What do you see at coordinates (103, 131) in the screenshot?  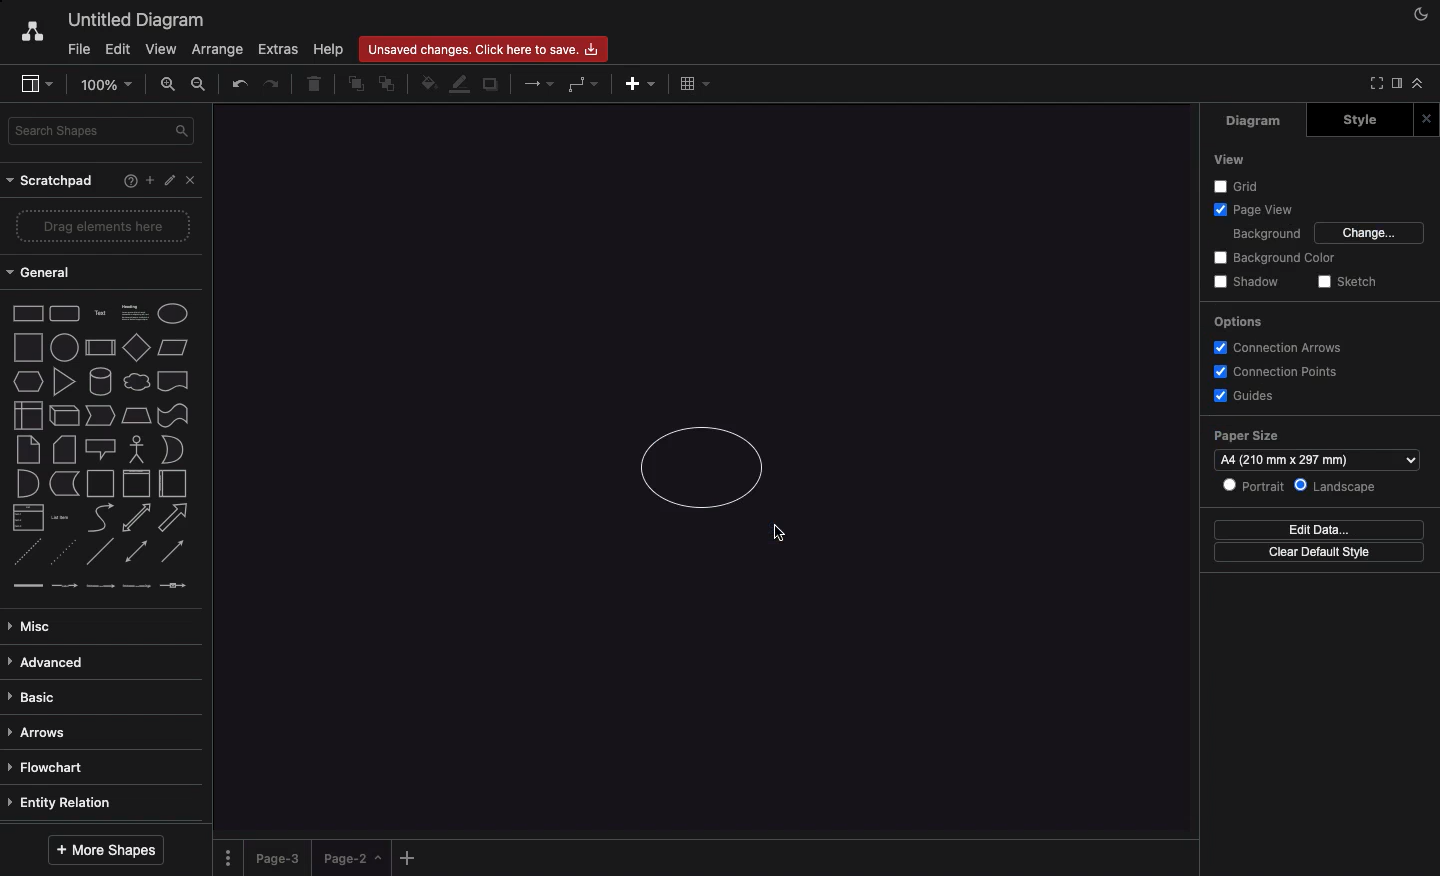 I see `Search shapes` at bounding box center [103, 131].